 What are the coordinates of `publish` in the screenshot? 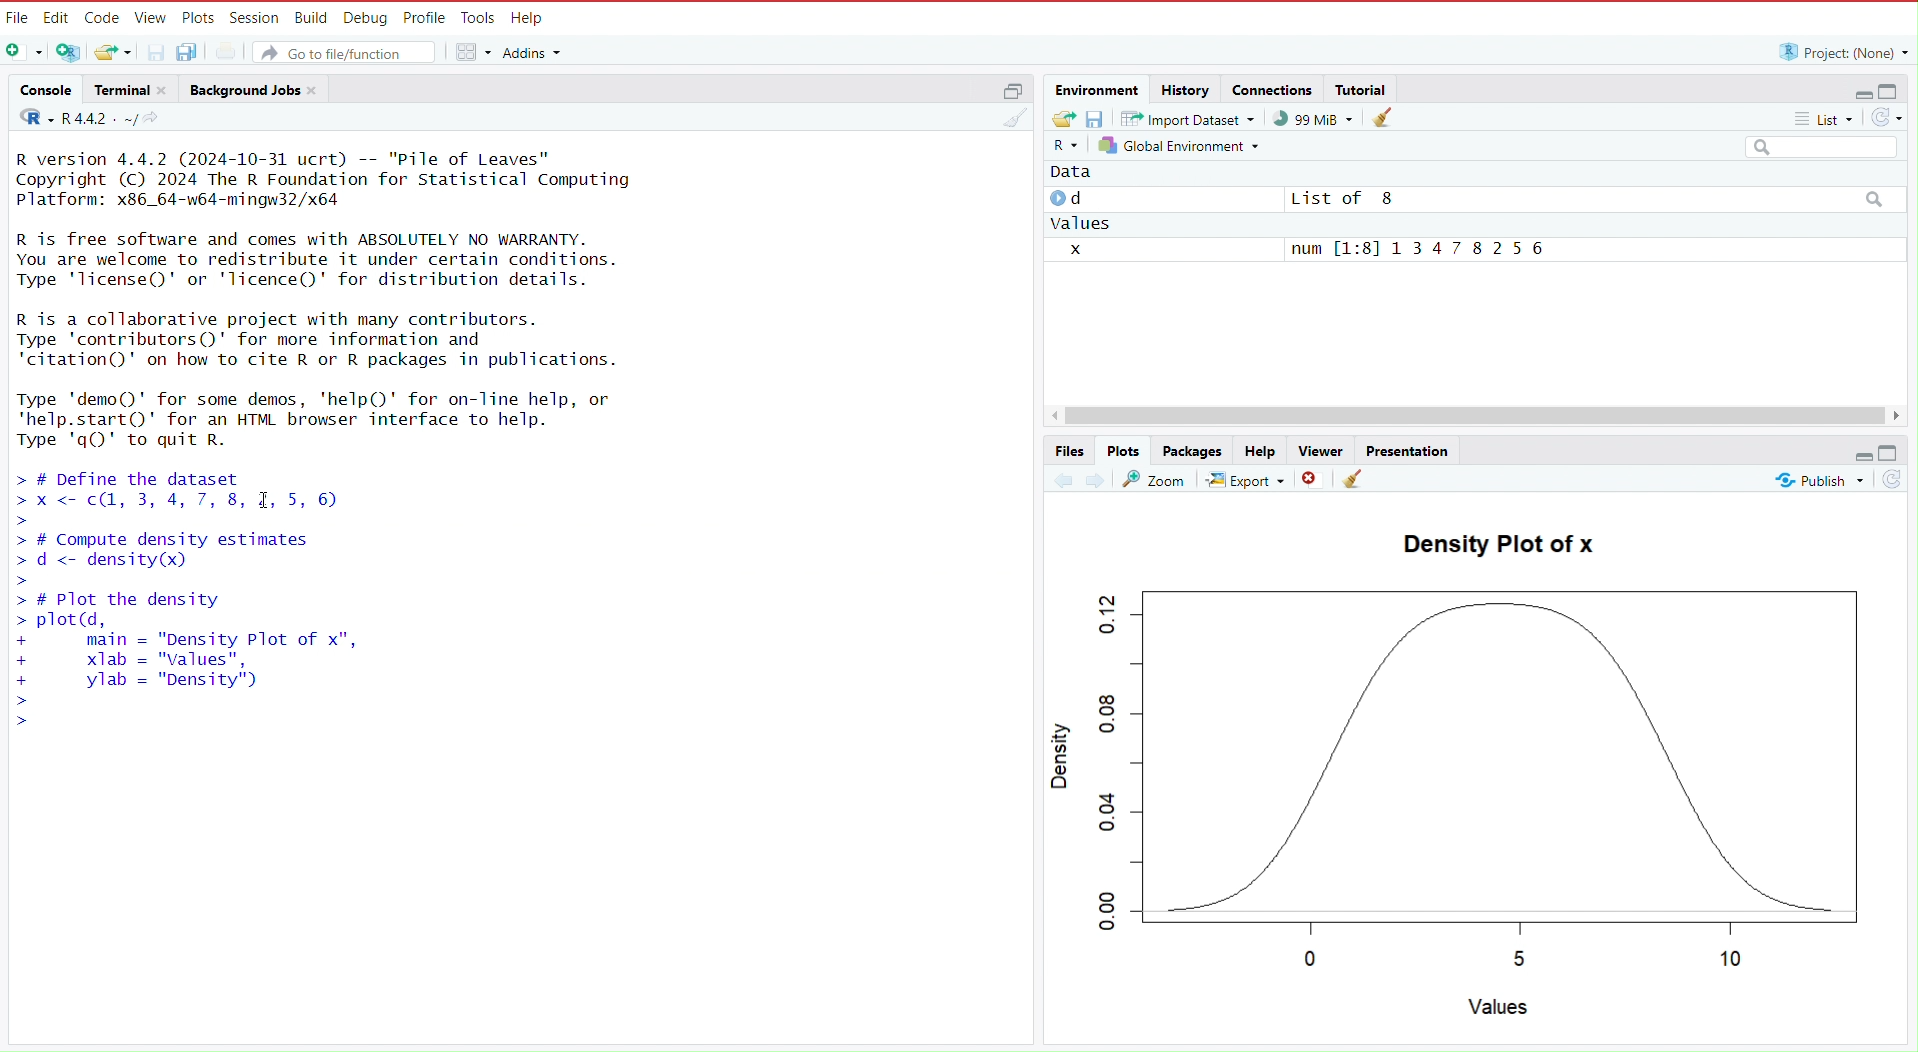 It's located at (1820, 479).